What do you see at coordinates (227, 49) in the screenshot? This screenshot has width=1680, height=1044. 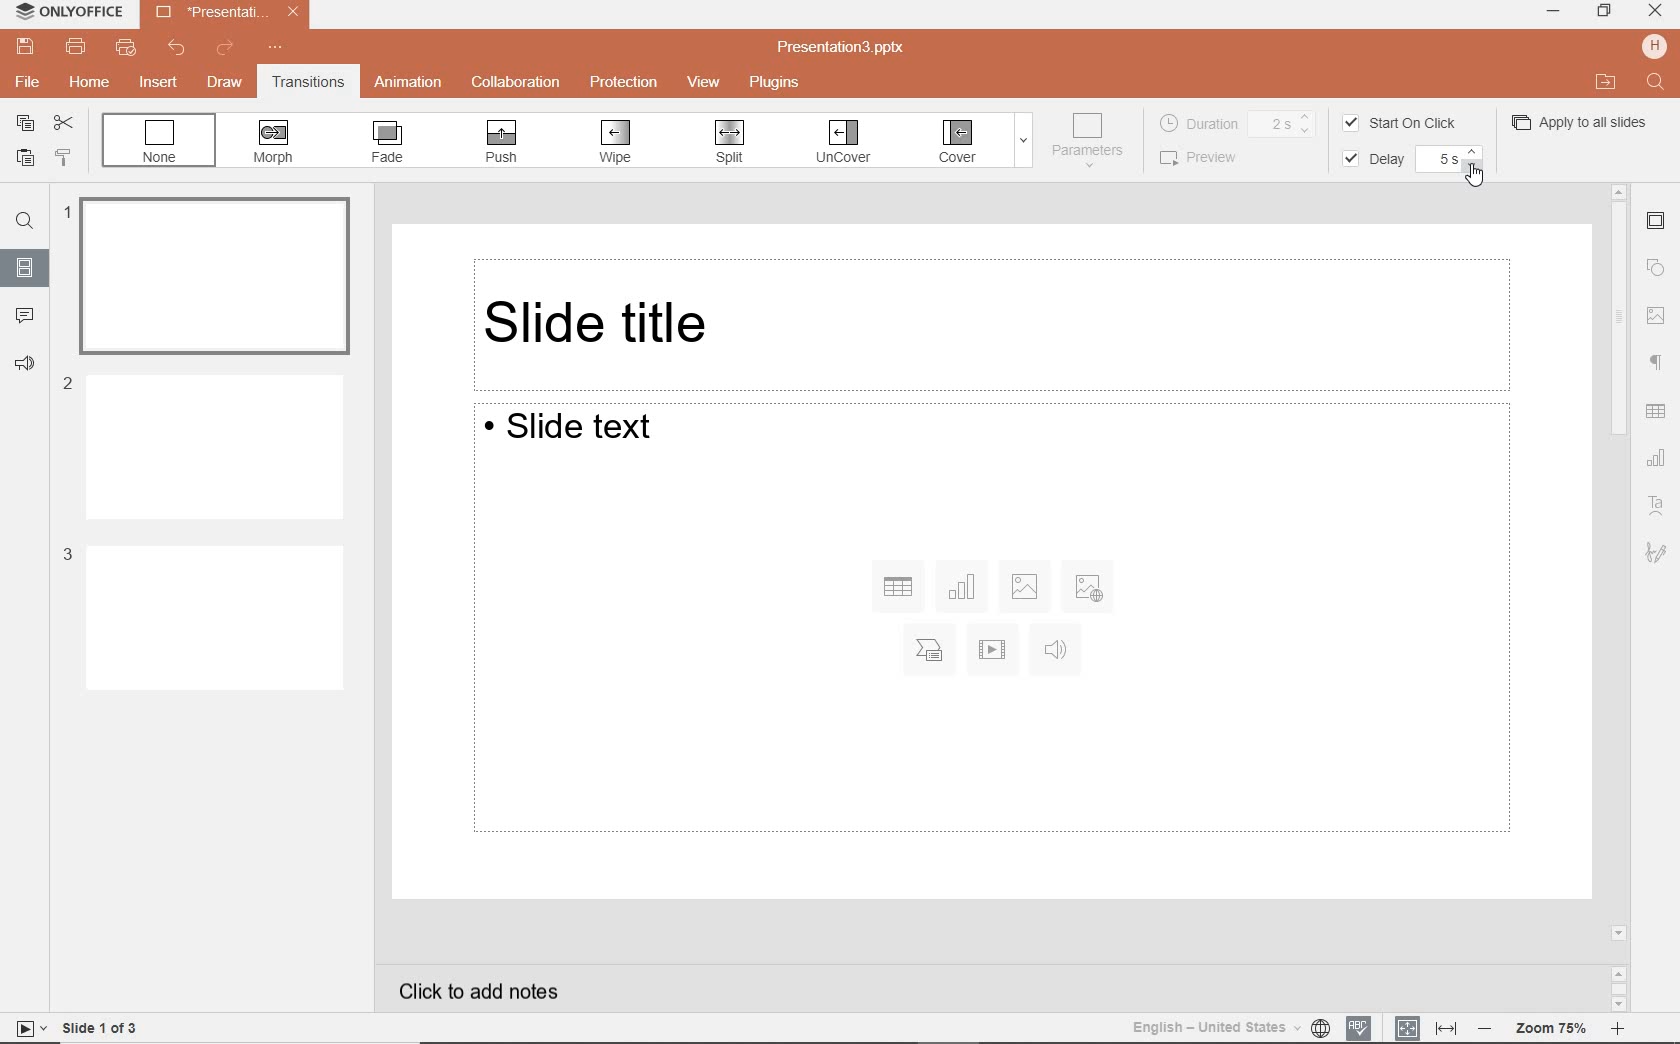 I see `redo` at bounding box center [227, 49].